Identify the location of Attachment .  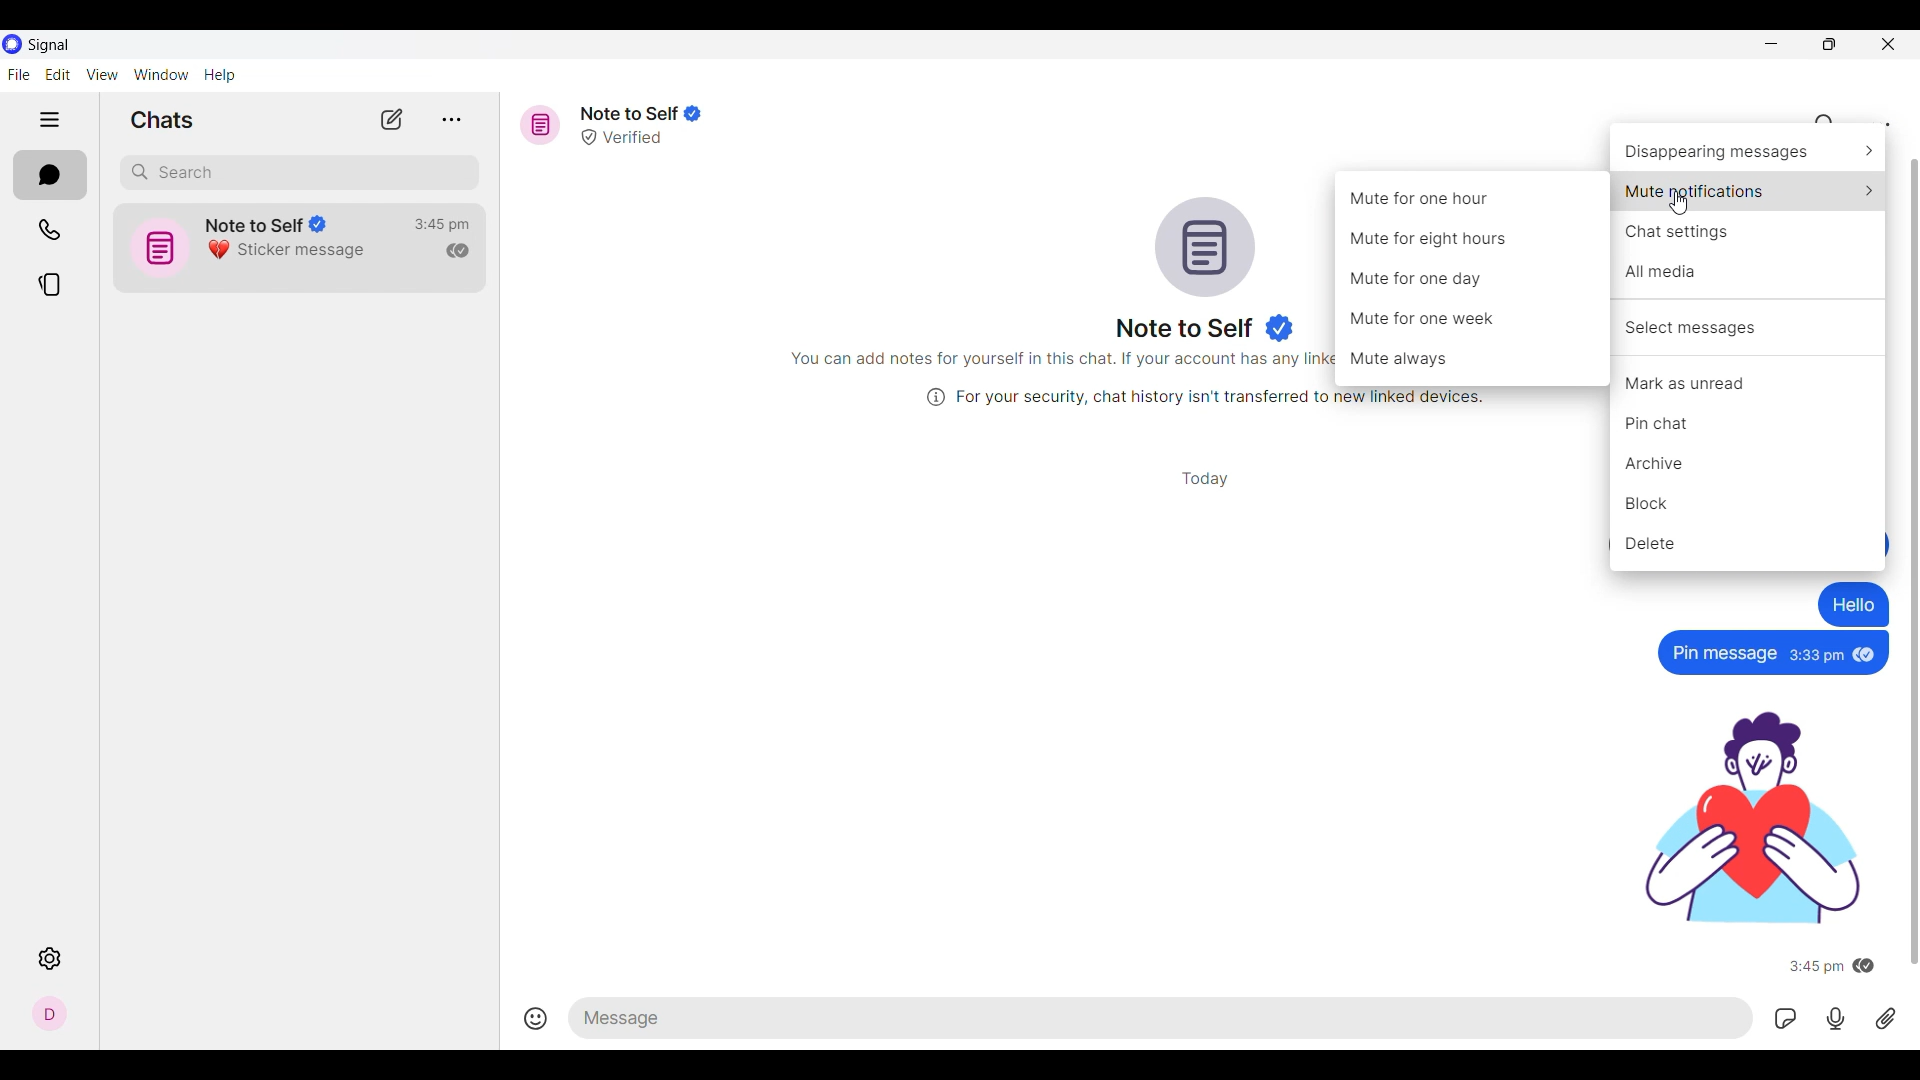
(1885, 1018).